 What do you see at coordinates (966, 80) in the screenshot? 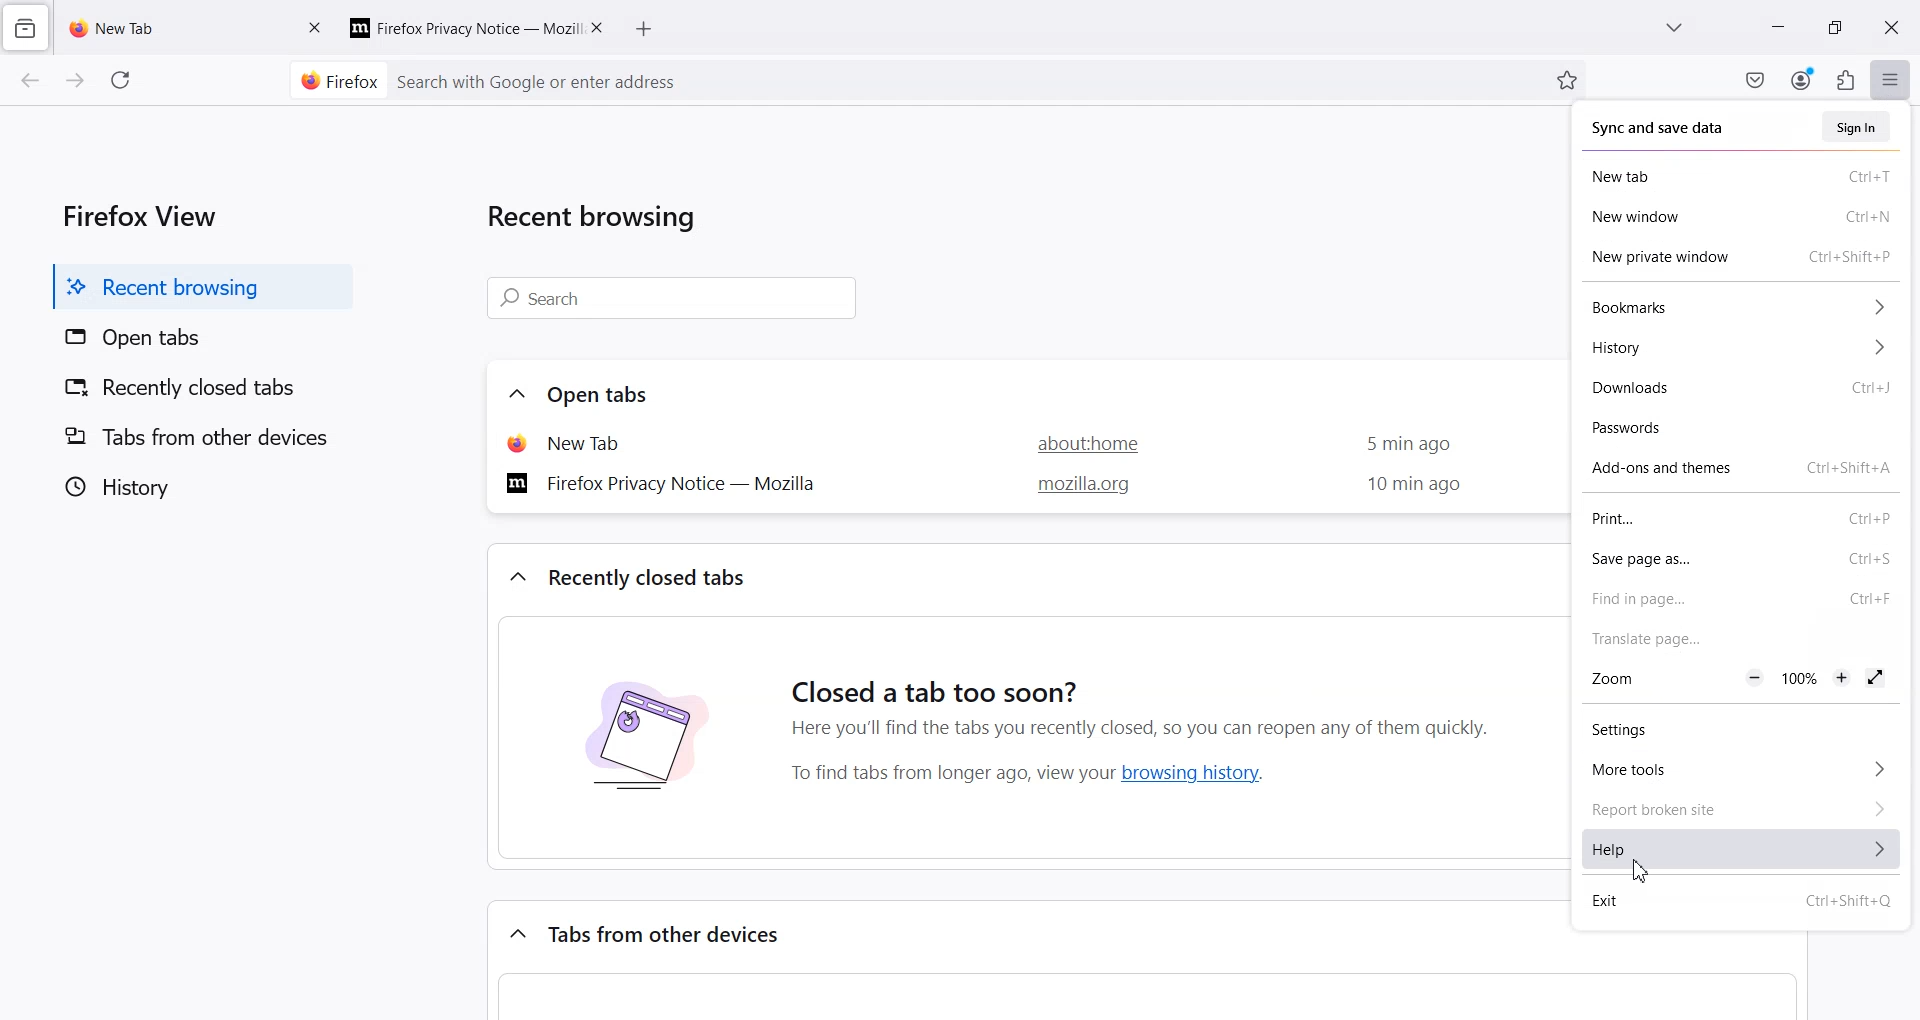
I see `Search with google or enter address` at bounding box center [966, 80].